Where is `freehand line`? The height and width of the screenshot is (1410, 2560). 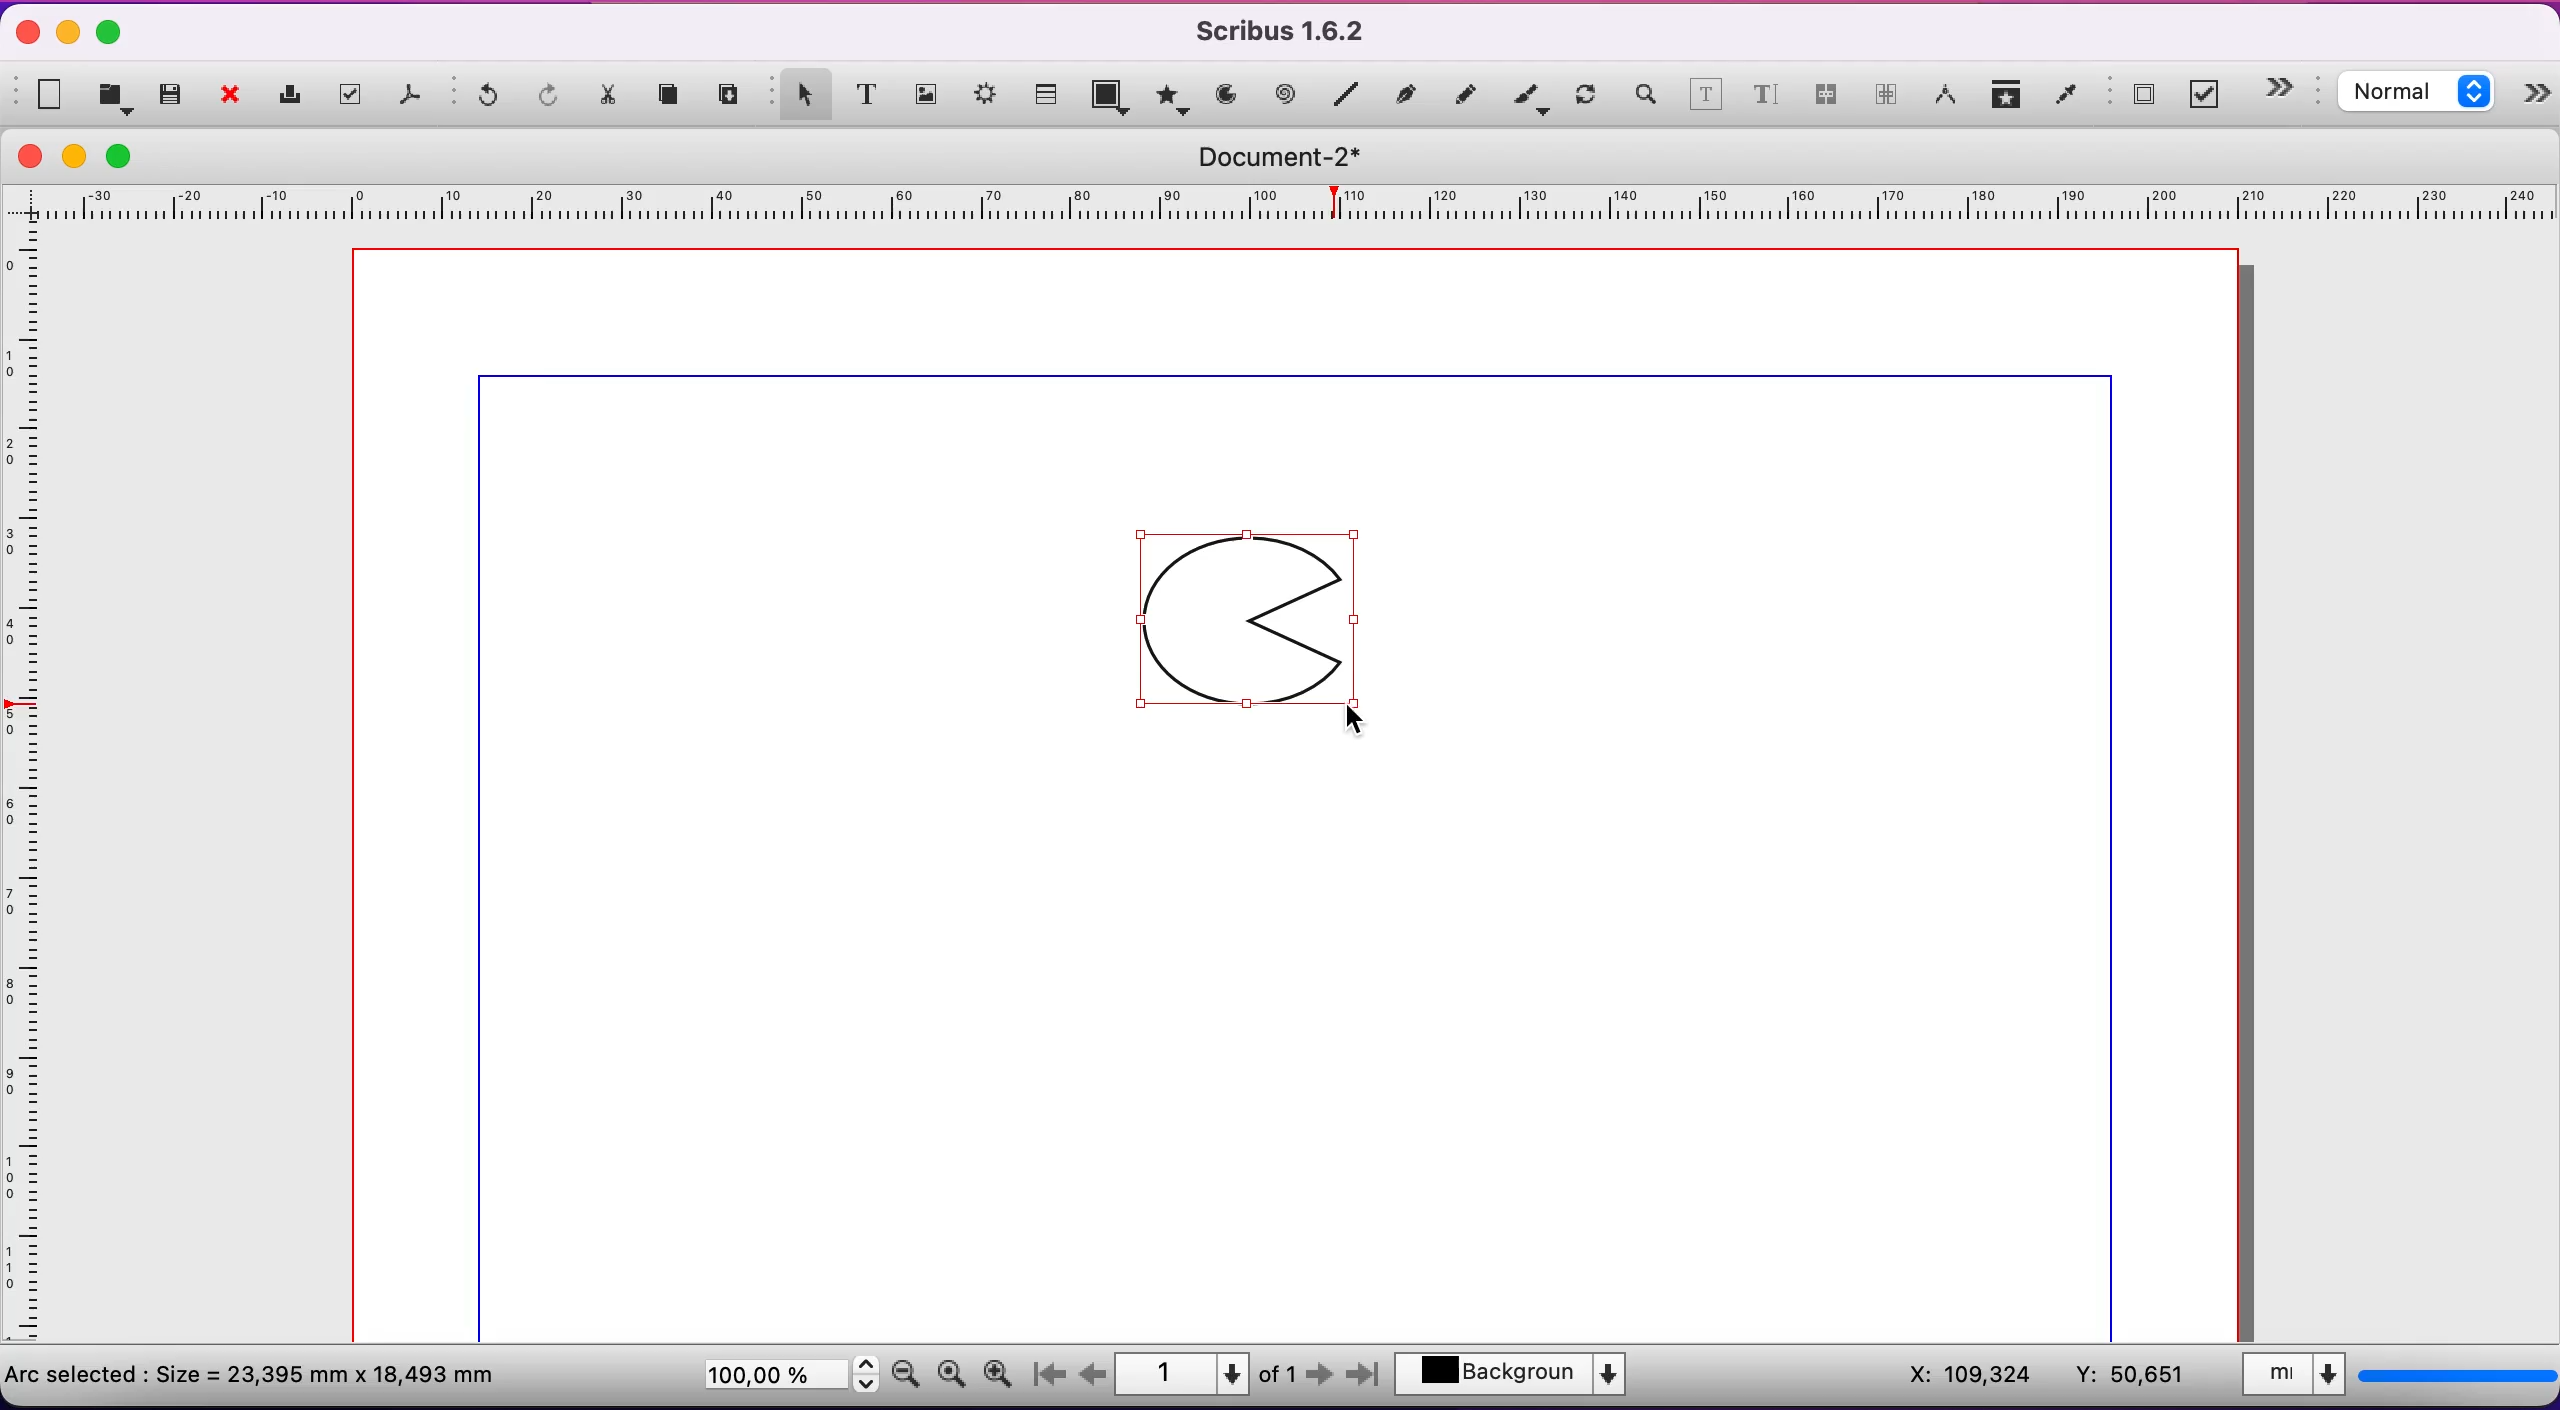
freehand line is located at coordinates (1467, 93).